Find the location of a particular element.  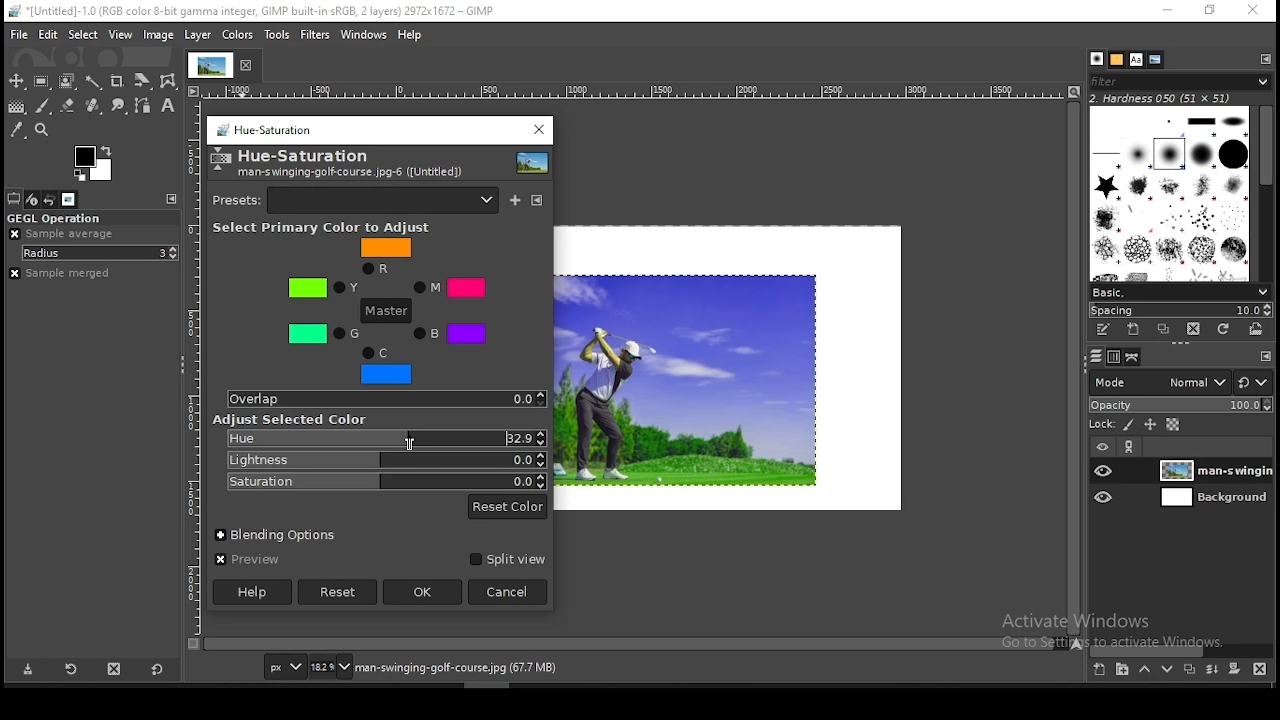

device status is located at coordinates (34, 199).